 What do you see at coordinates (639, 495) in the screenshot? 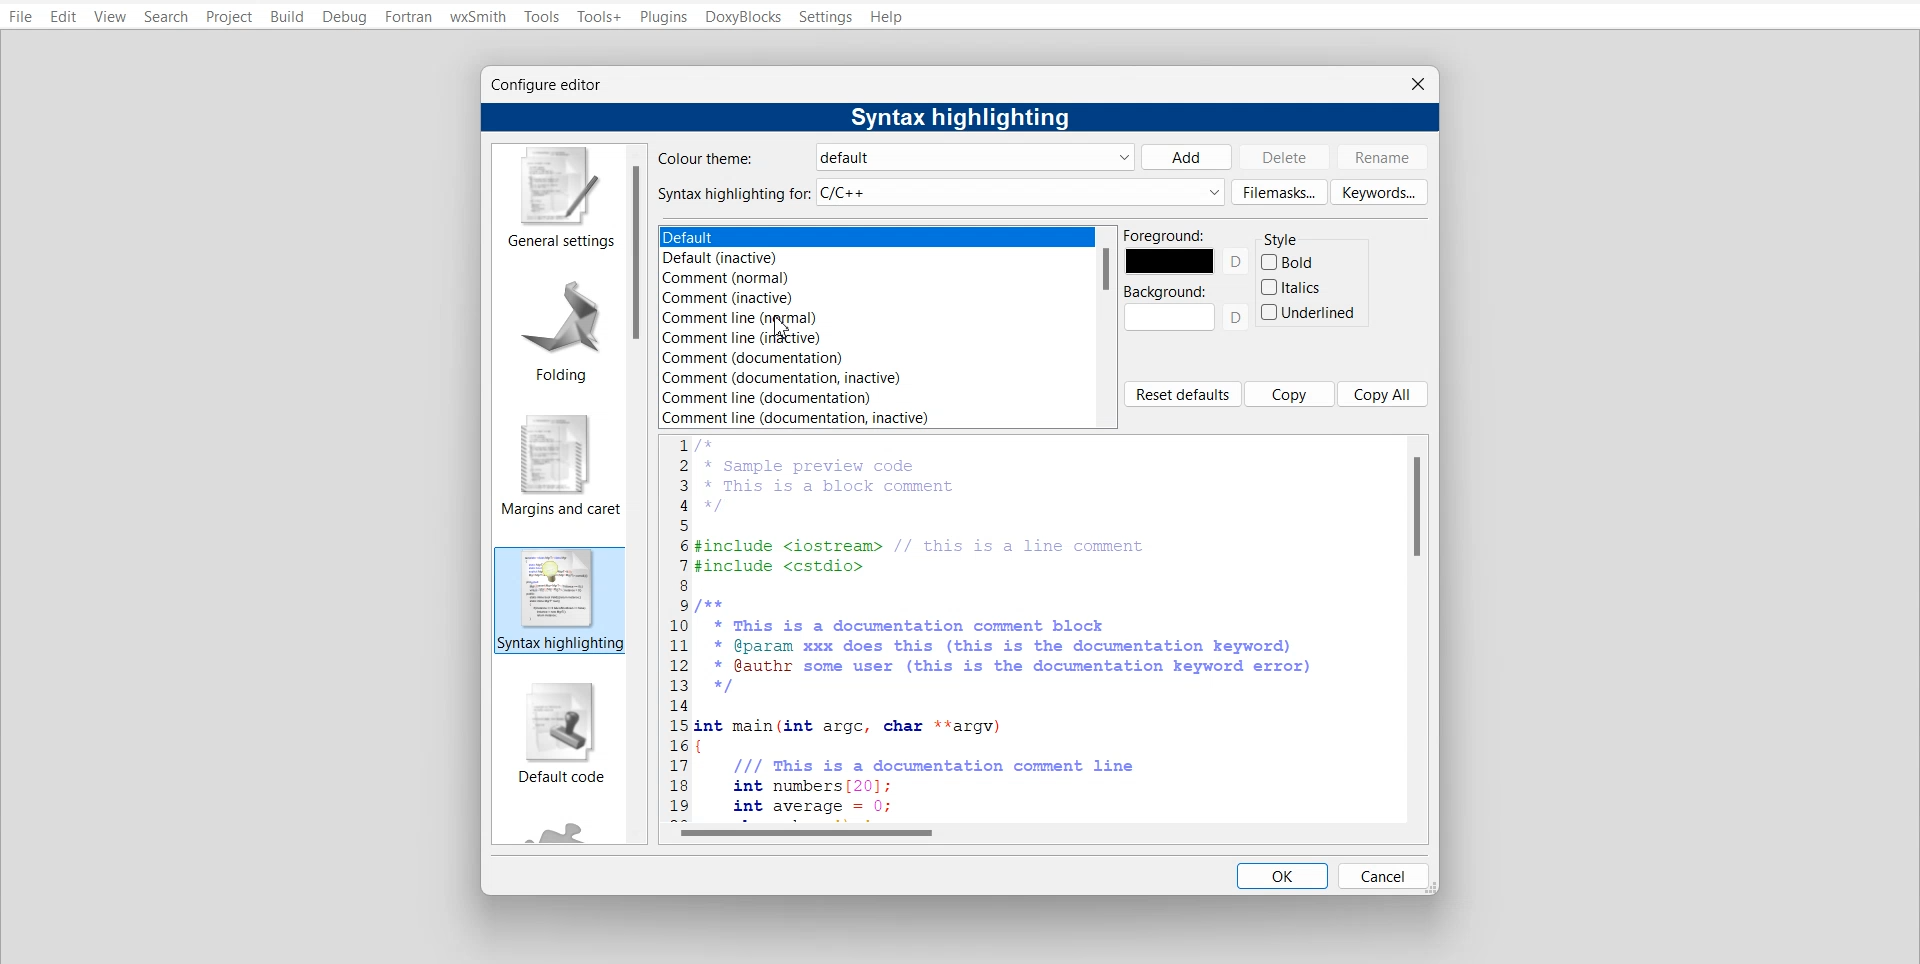
I see `Vertical scroll bar` at bounding box center [639, 495].